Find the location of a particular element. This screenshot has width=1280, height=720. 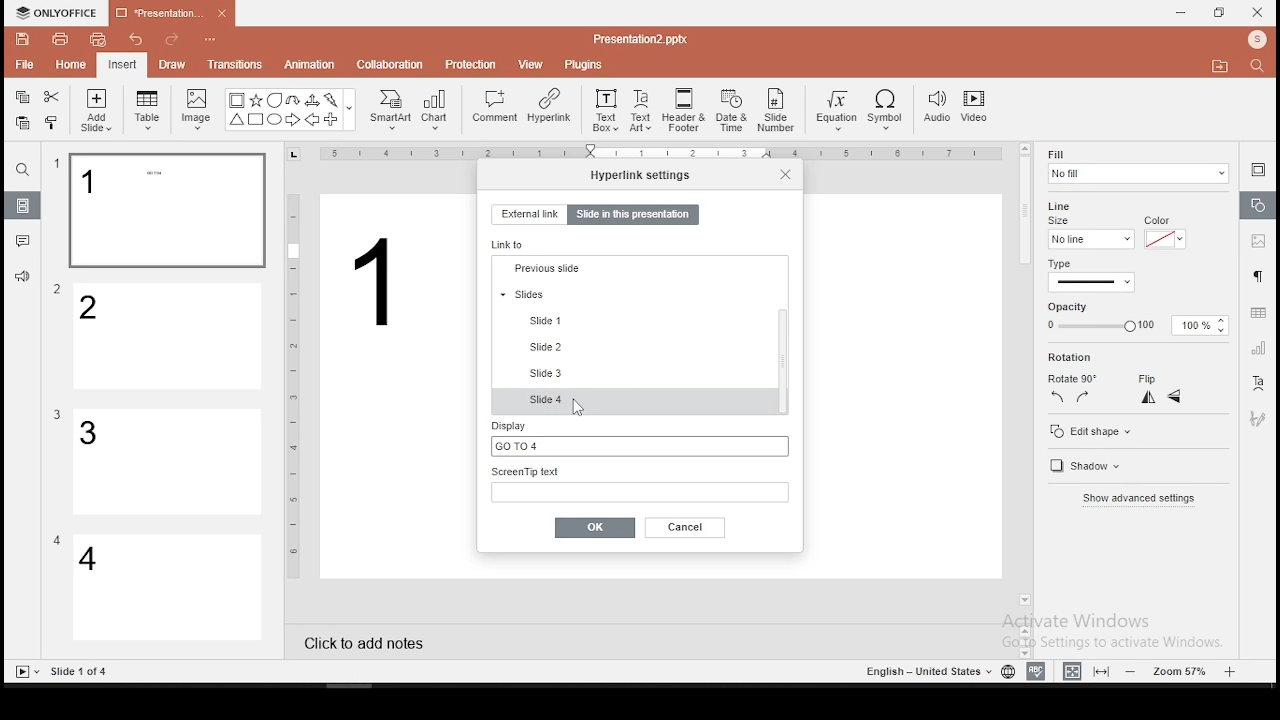

opacity is located at coordinates (1134, 326).